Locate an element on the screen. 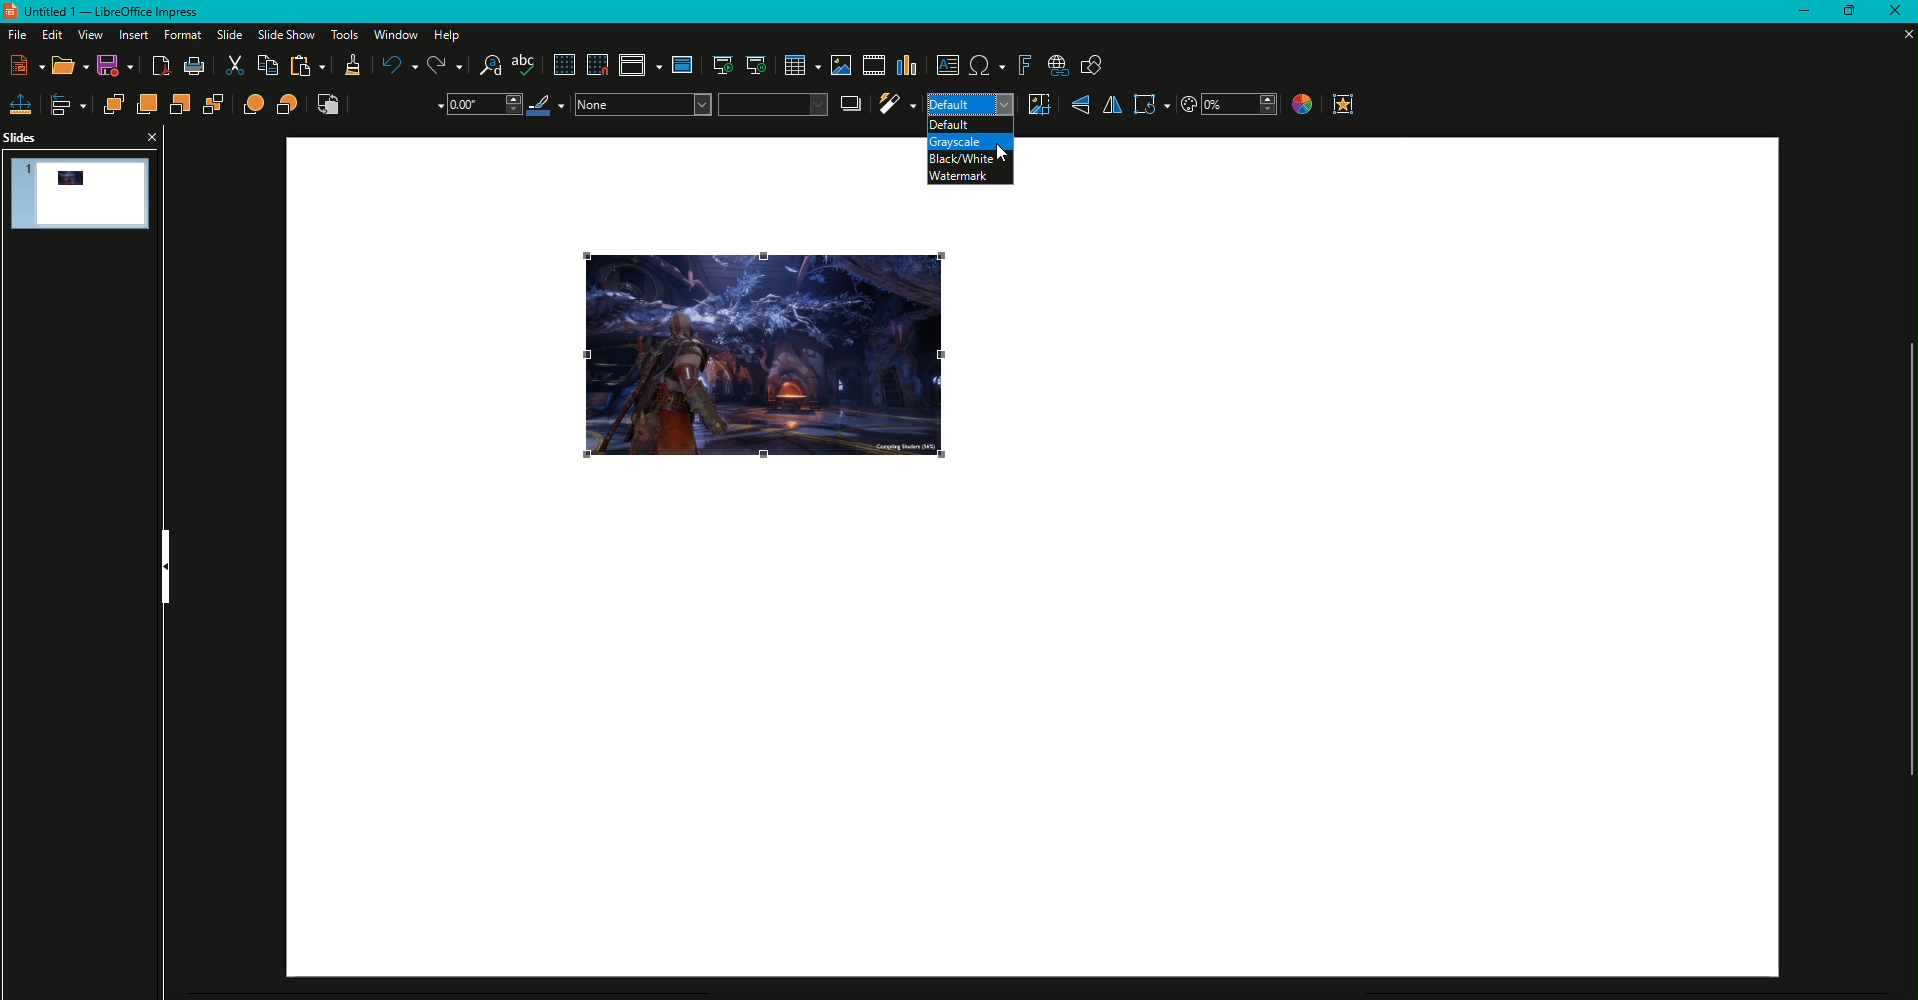 The width and height of the screenshot is (1918, 1000). Slide Preview is located at coordinates (82, 192).